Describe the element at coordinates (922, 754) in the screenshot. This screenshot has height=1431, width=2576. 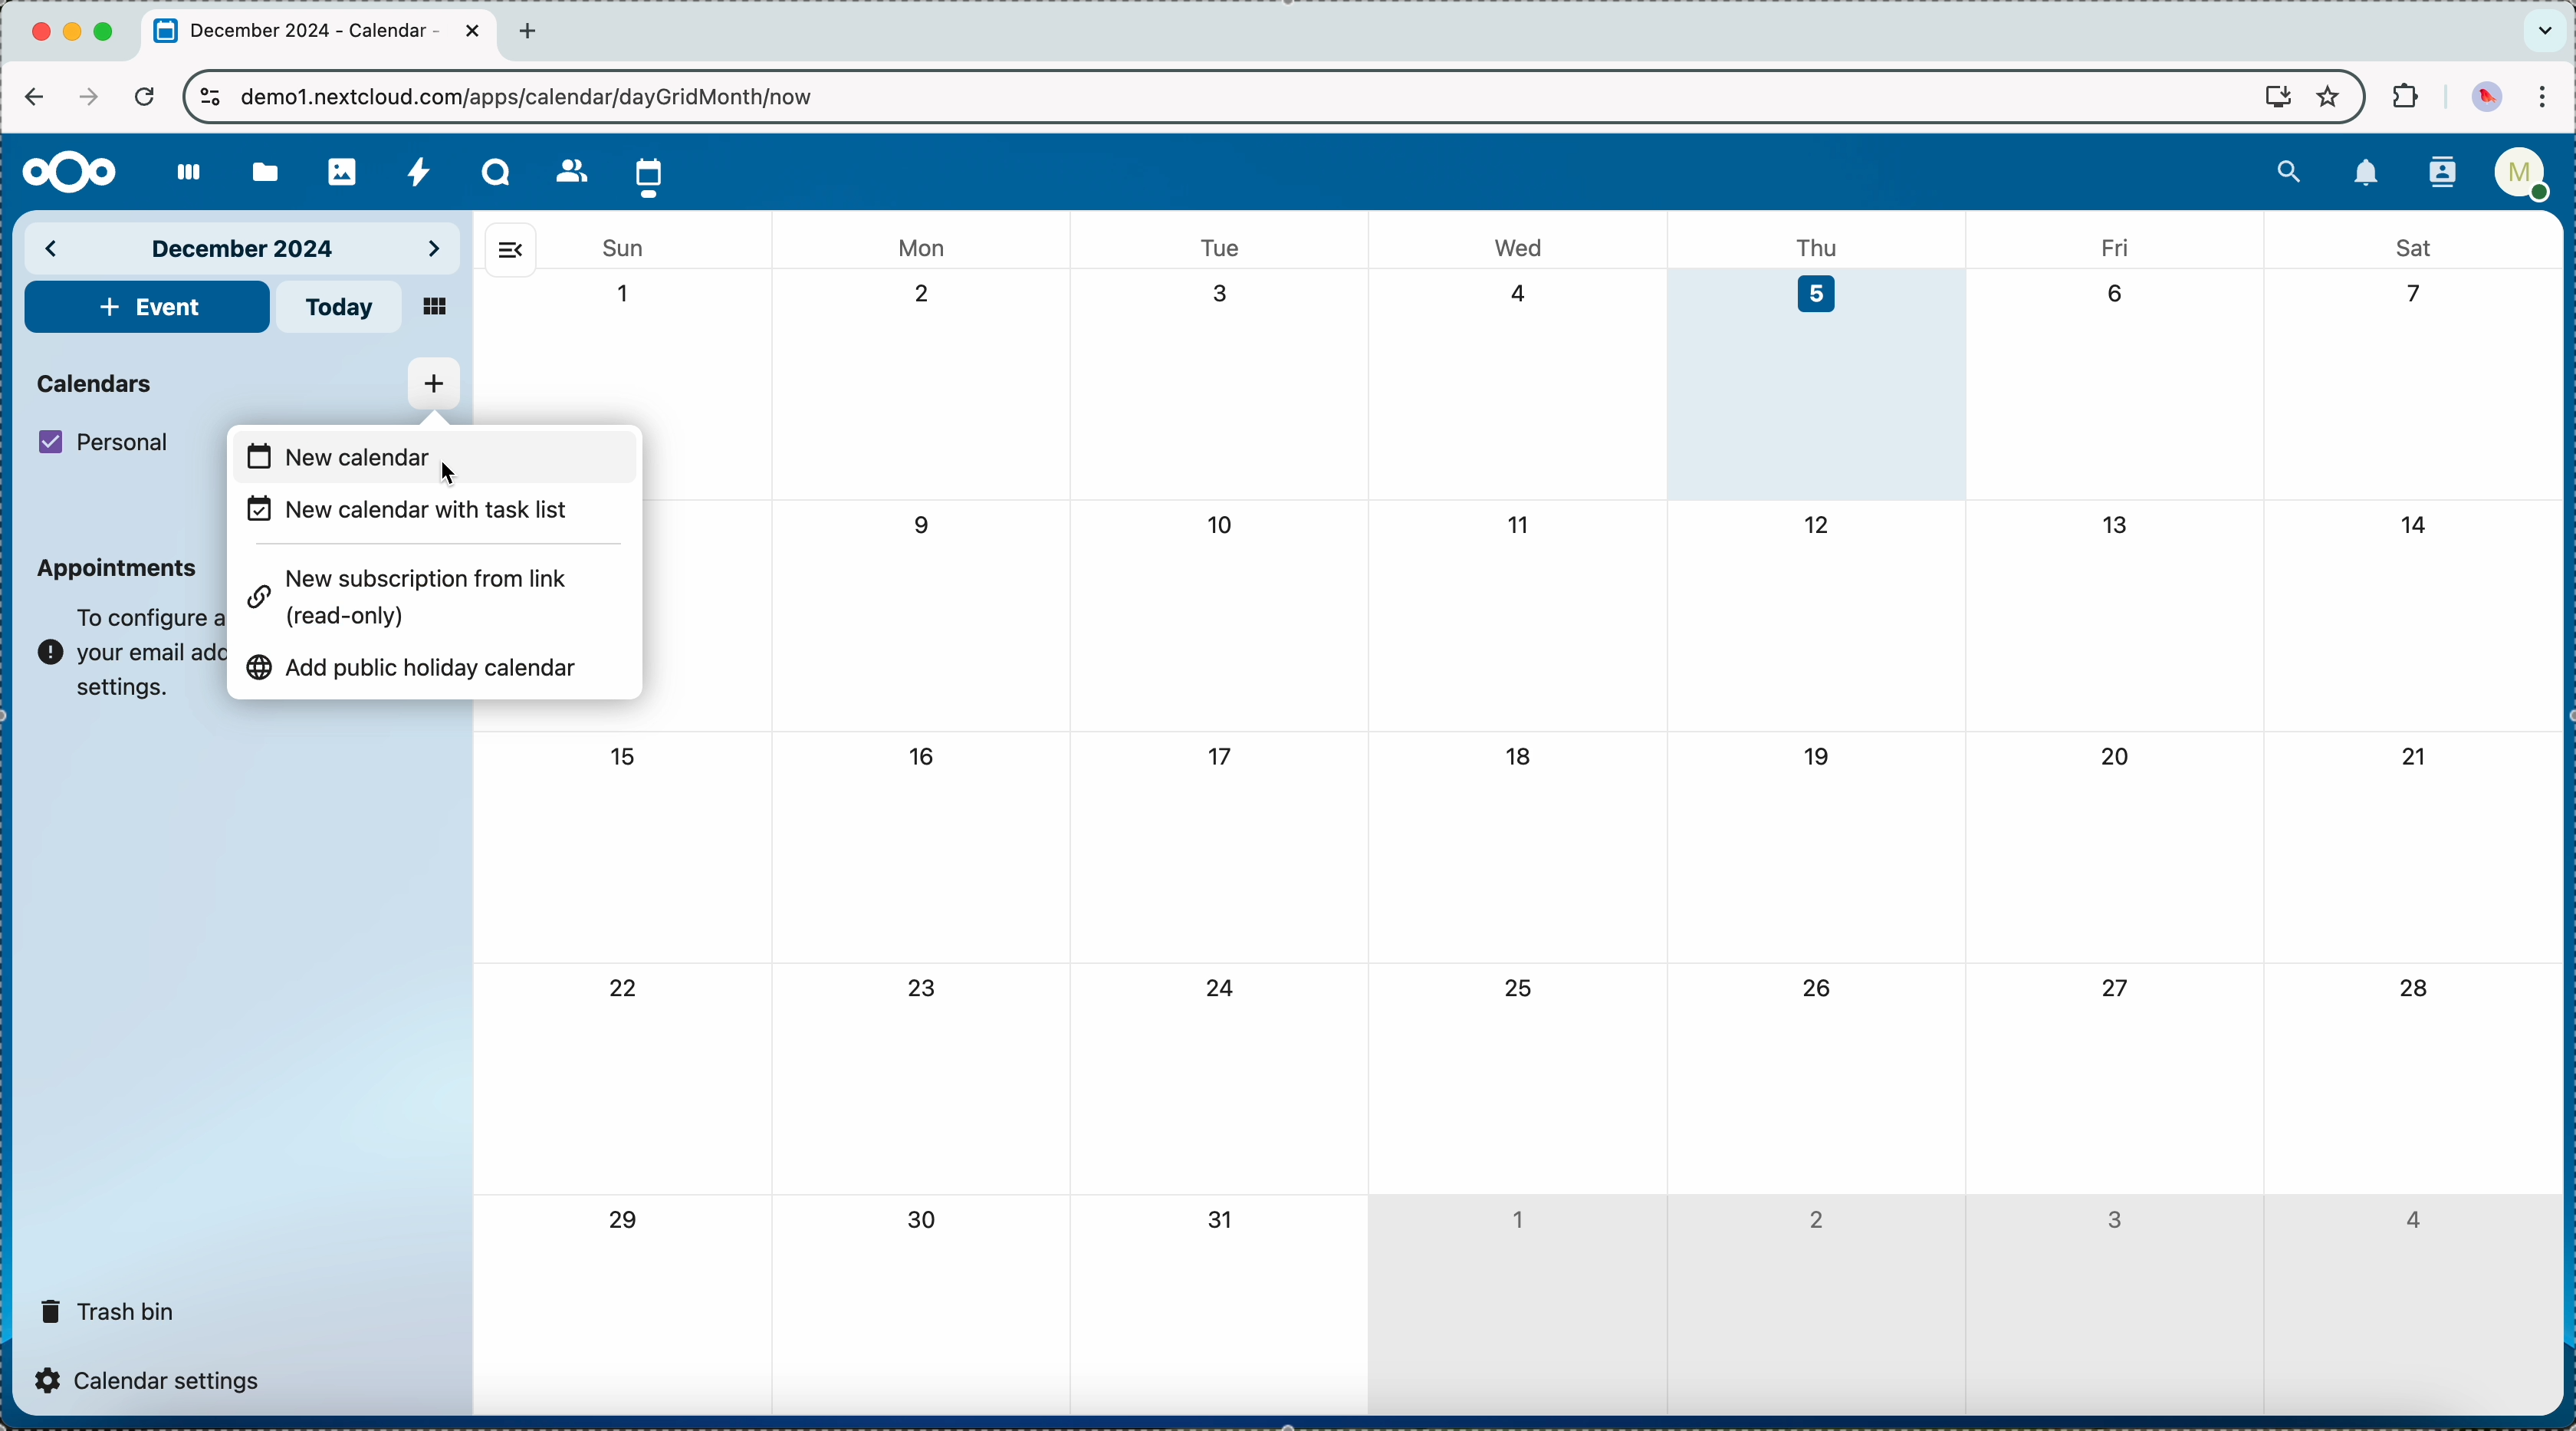
I see `16` at that location.